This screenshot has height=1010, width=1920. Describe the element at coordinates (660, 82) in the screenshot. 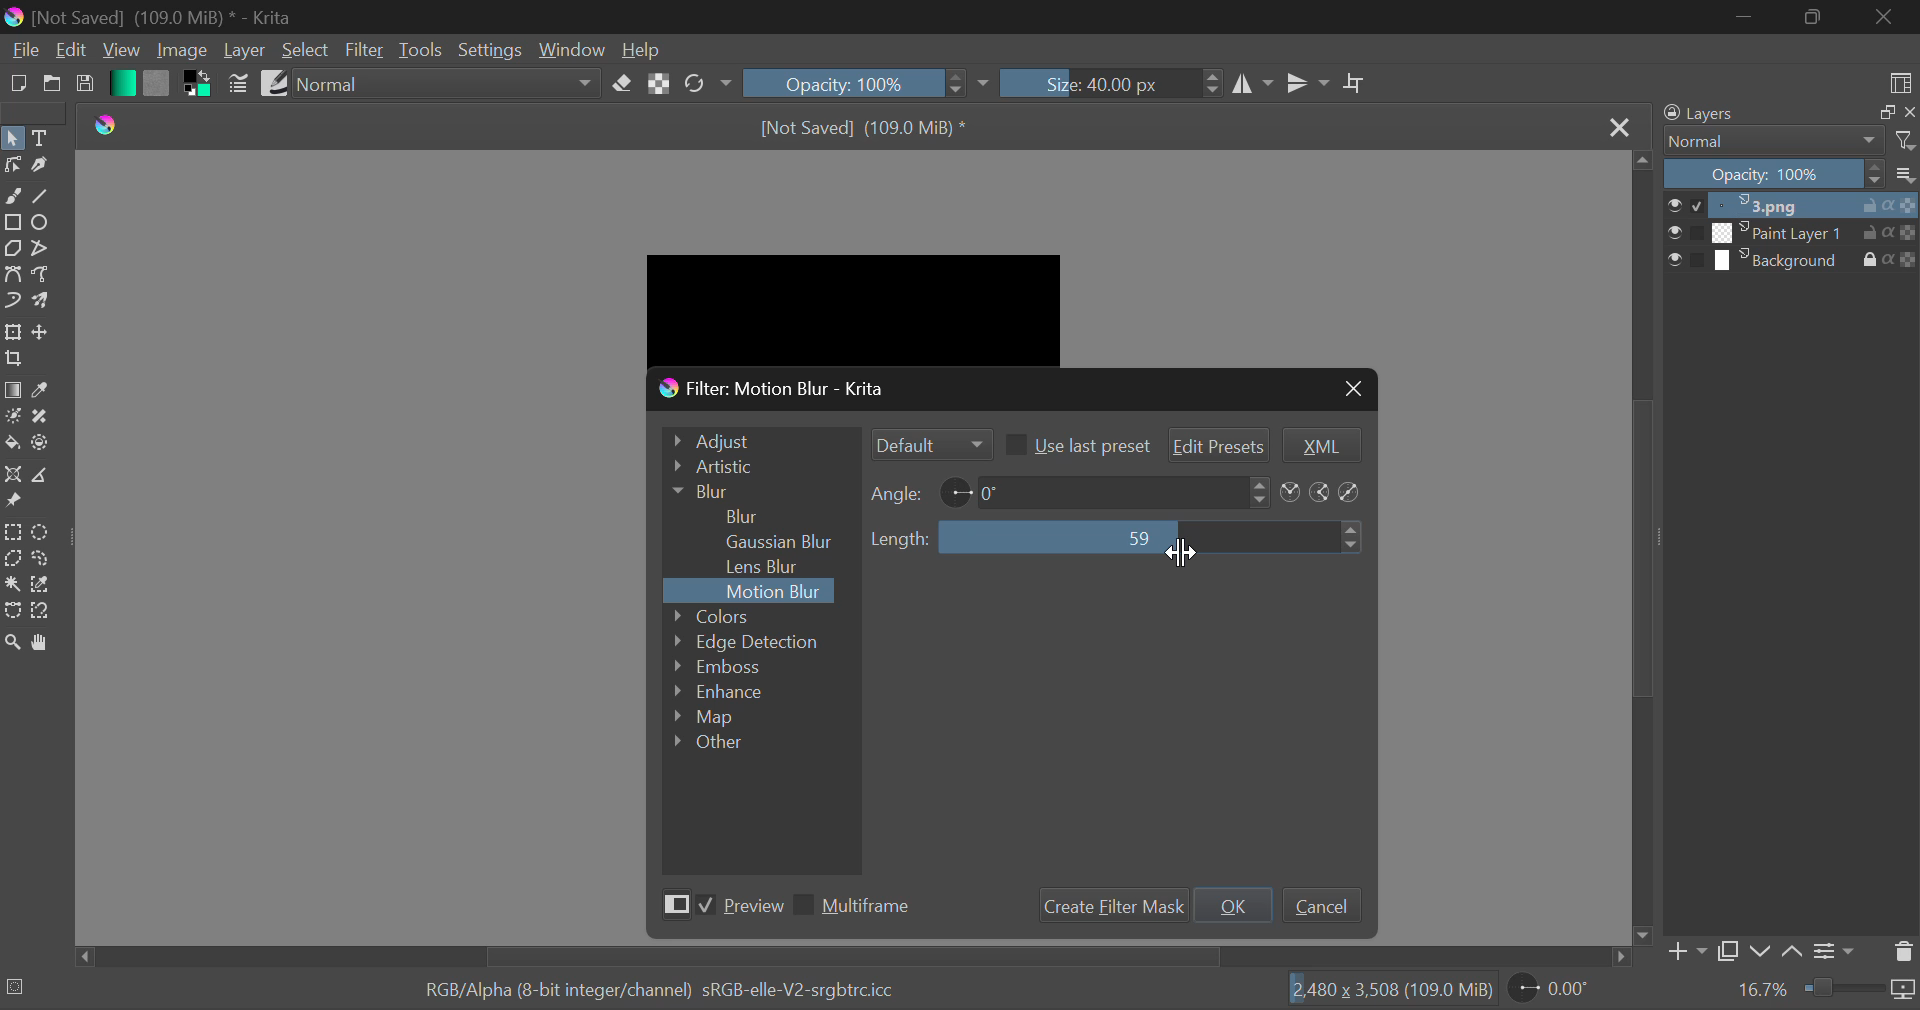

I see `Lock Alpha` at that location.